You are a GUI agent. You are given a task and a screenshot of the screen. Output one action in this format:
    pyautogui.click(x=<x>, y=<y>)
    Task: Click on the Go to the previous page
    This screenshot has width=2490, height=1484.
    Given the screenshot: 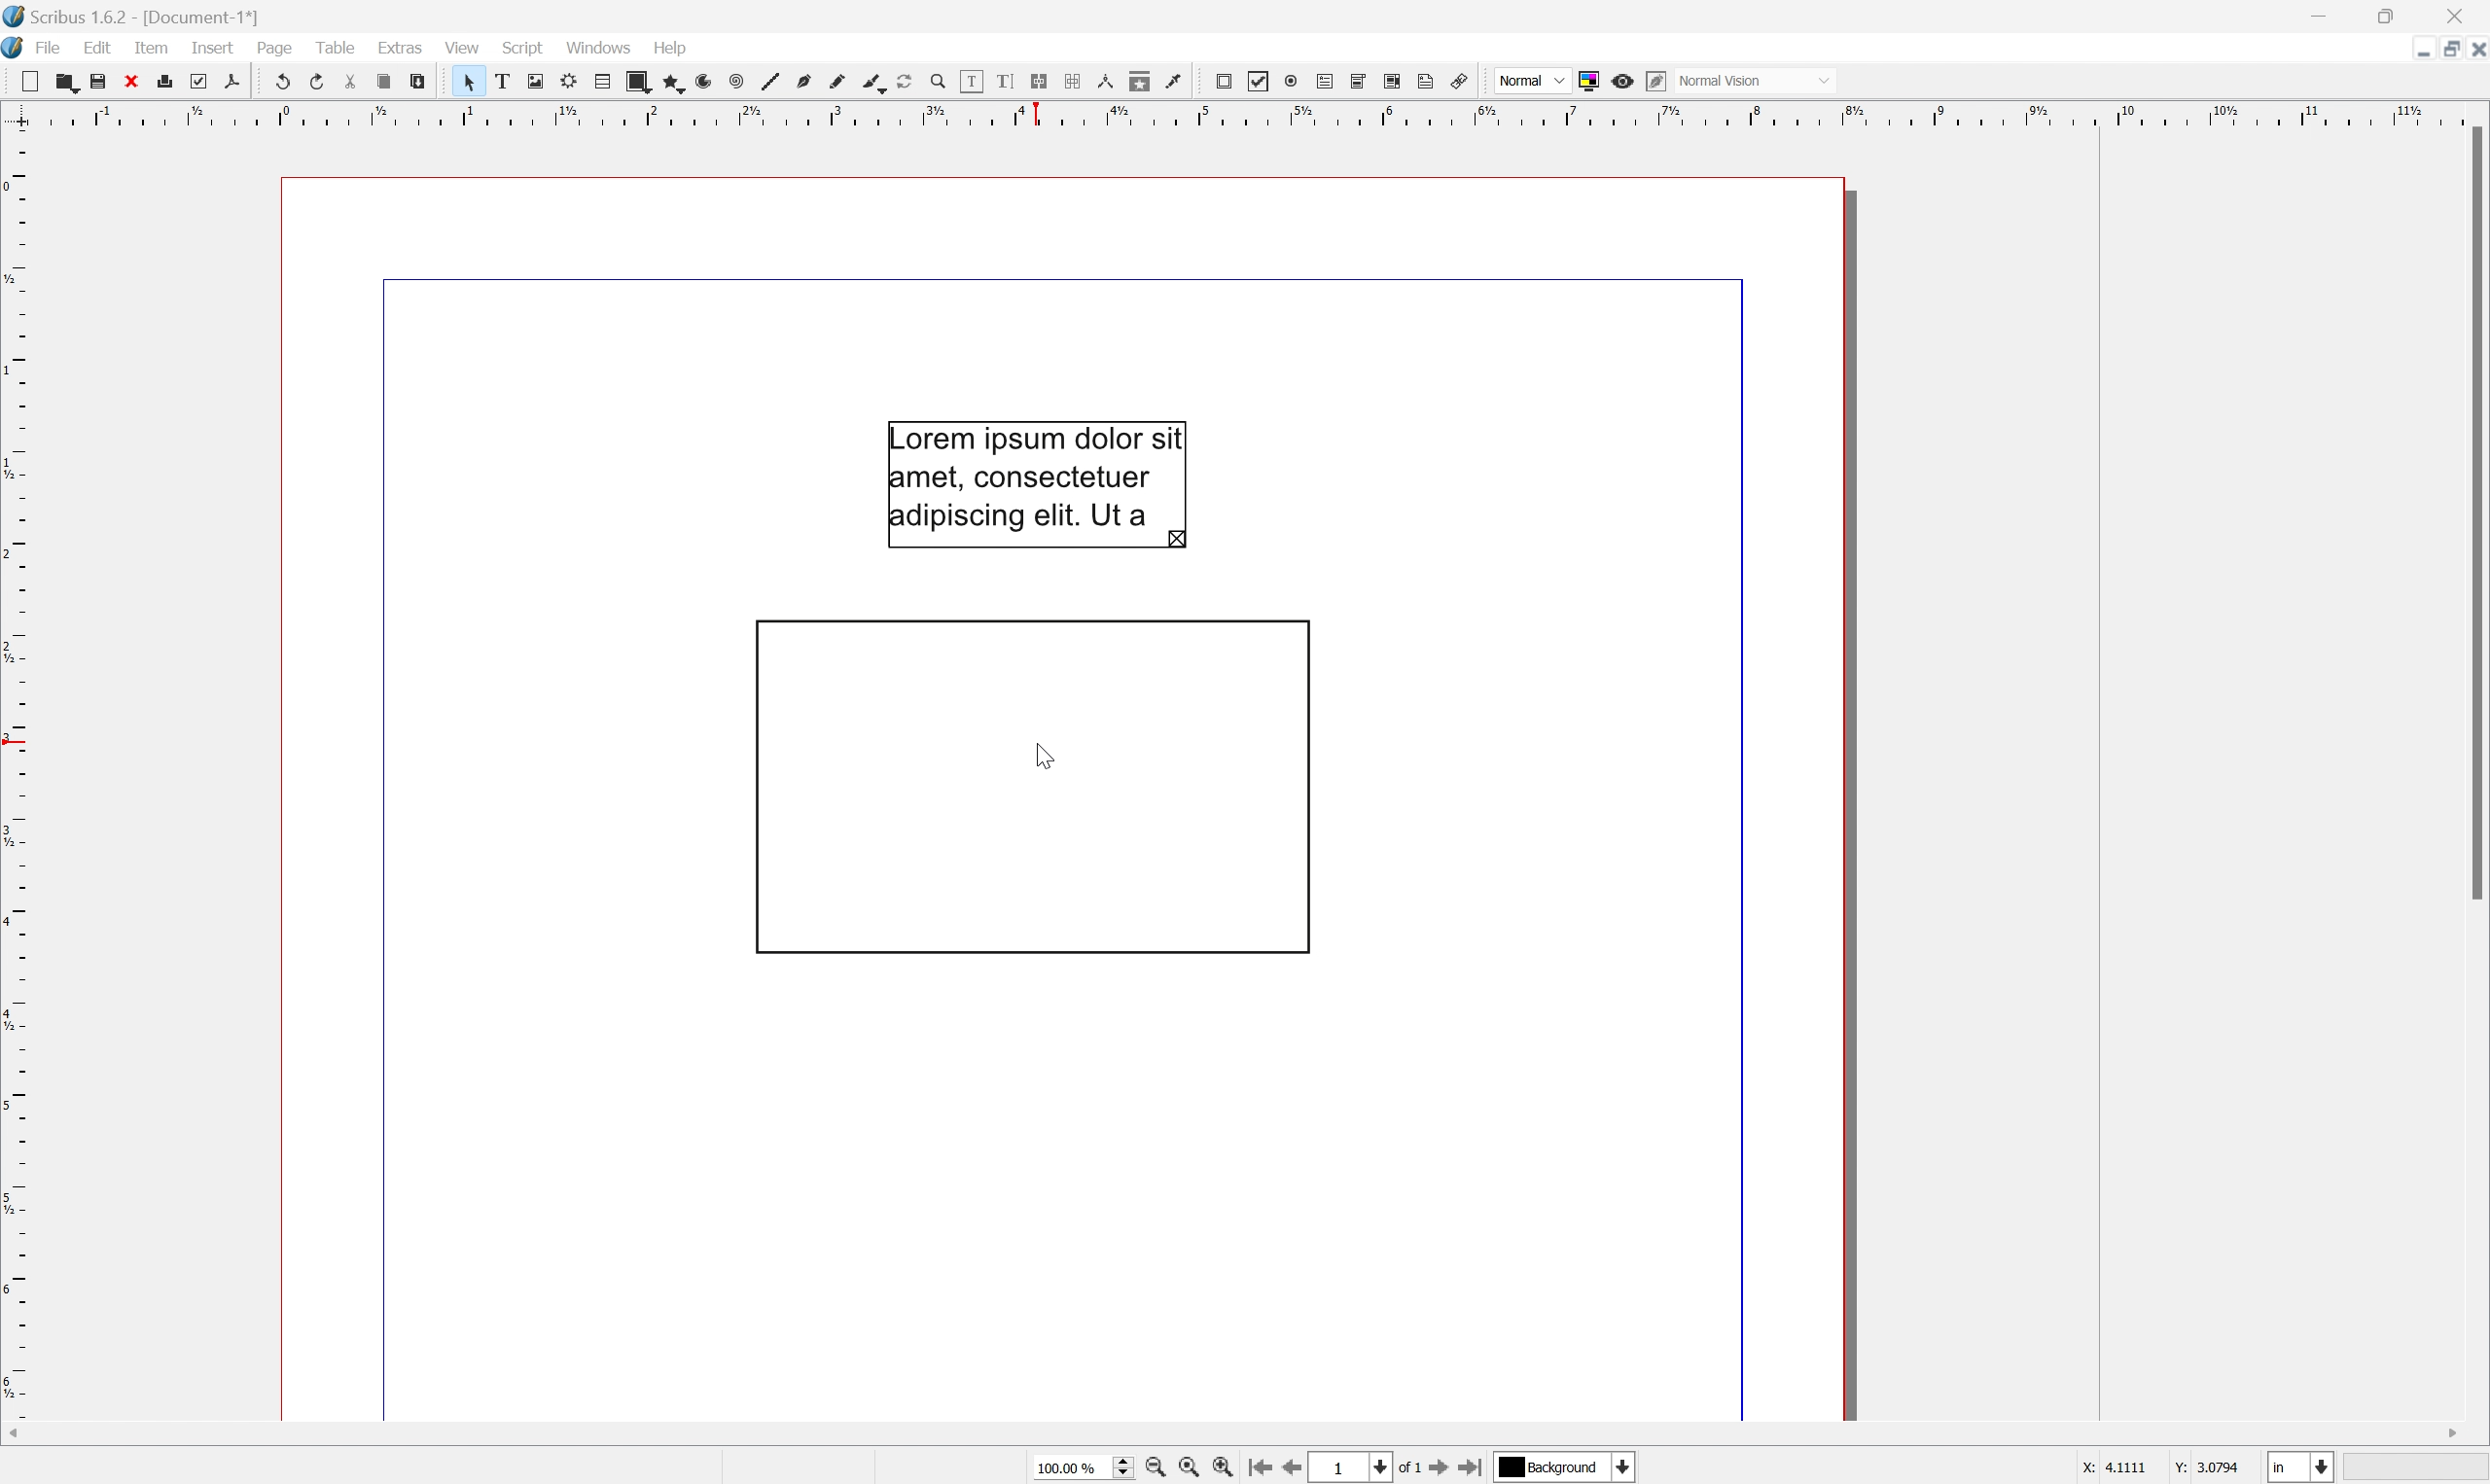 What is the action you would take?
    pyautogui.click(x=1298, y=1467)
    